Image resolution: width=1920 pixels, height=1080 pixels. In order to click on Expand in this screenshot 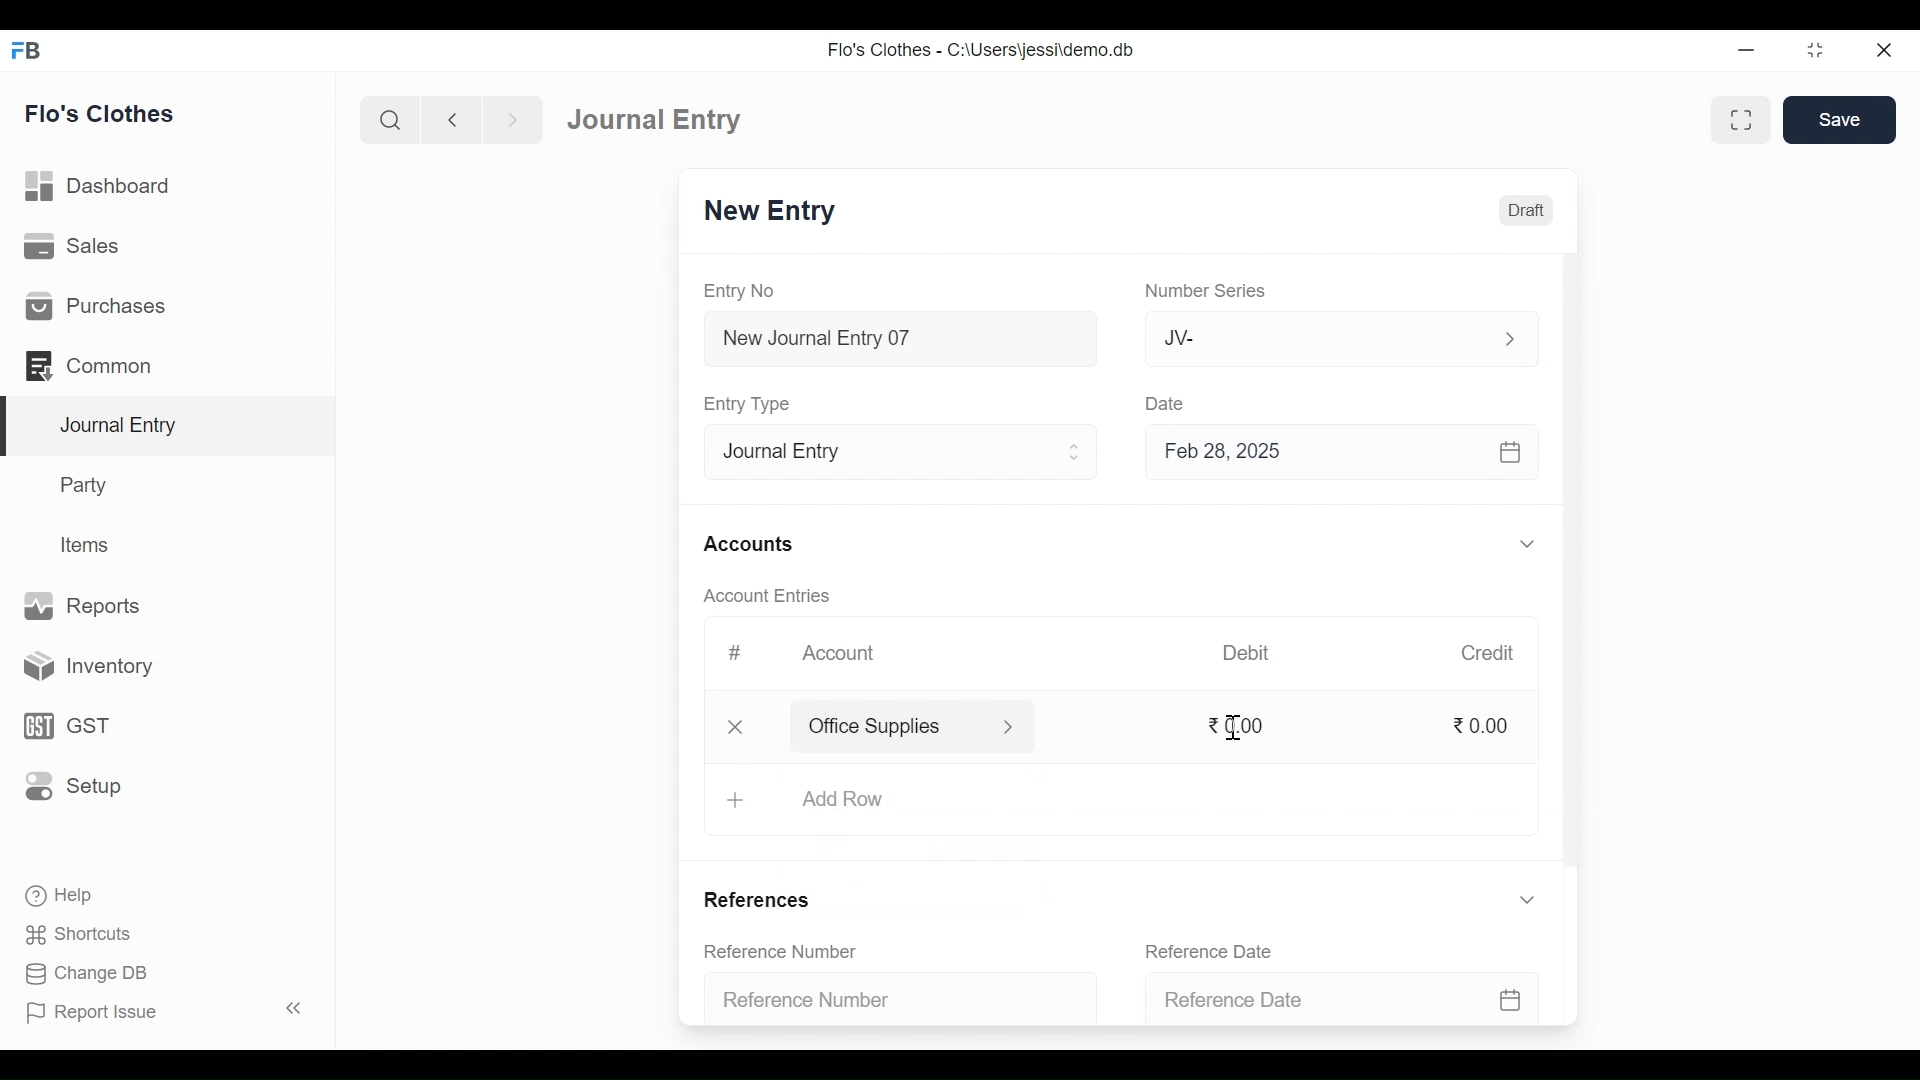, I will do `click(1077, 452)`.